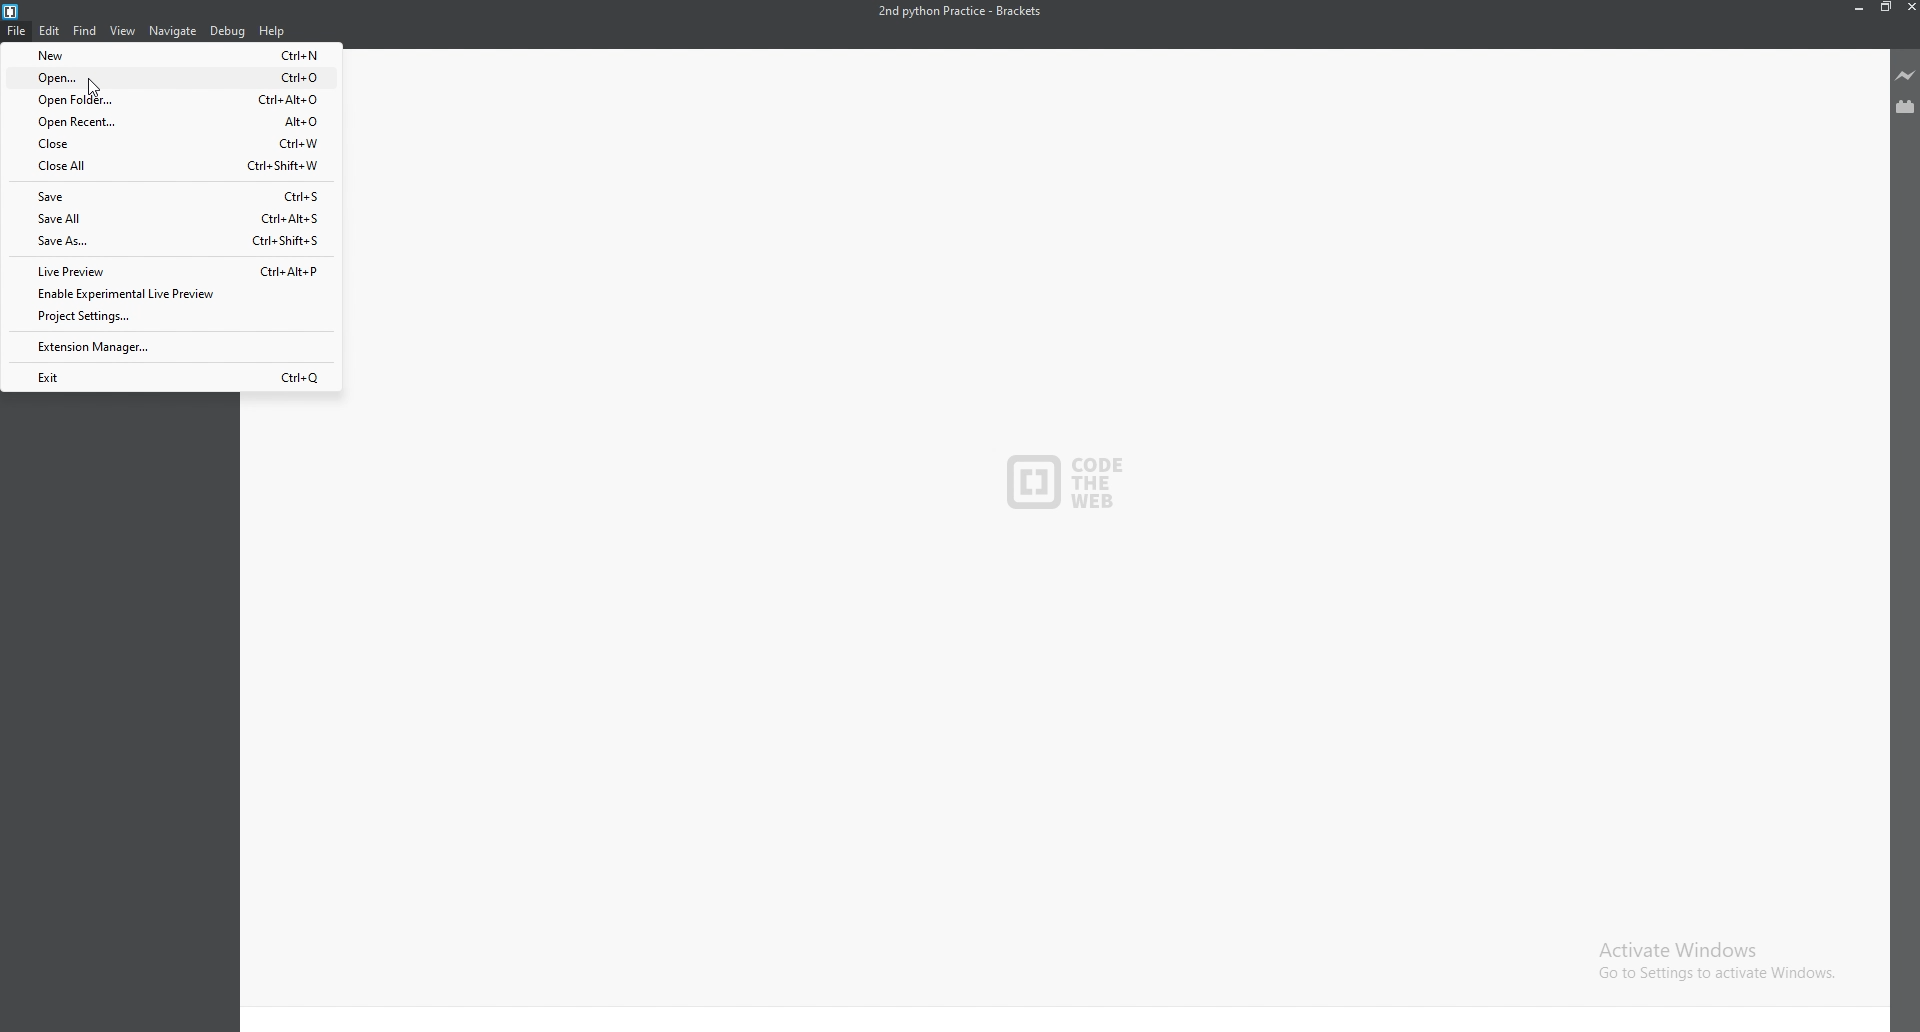 The width and height of the screenshot is (1920, 1032). Describe the element at coordinates (1860, 7) in the screenshot. I see `minimize` at that location.